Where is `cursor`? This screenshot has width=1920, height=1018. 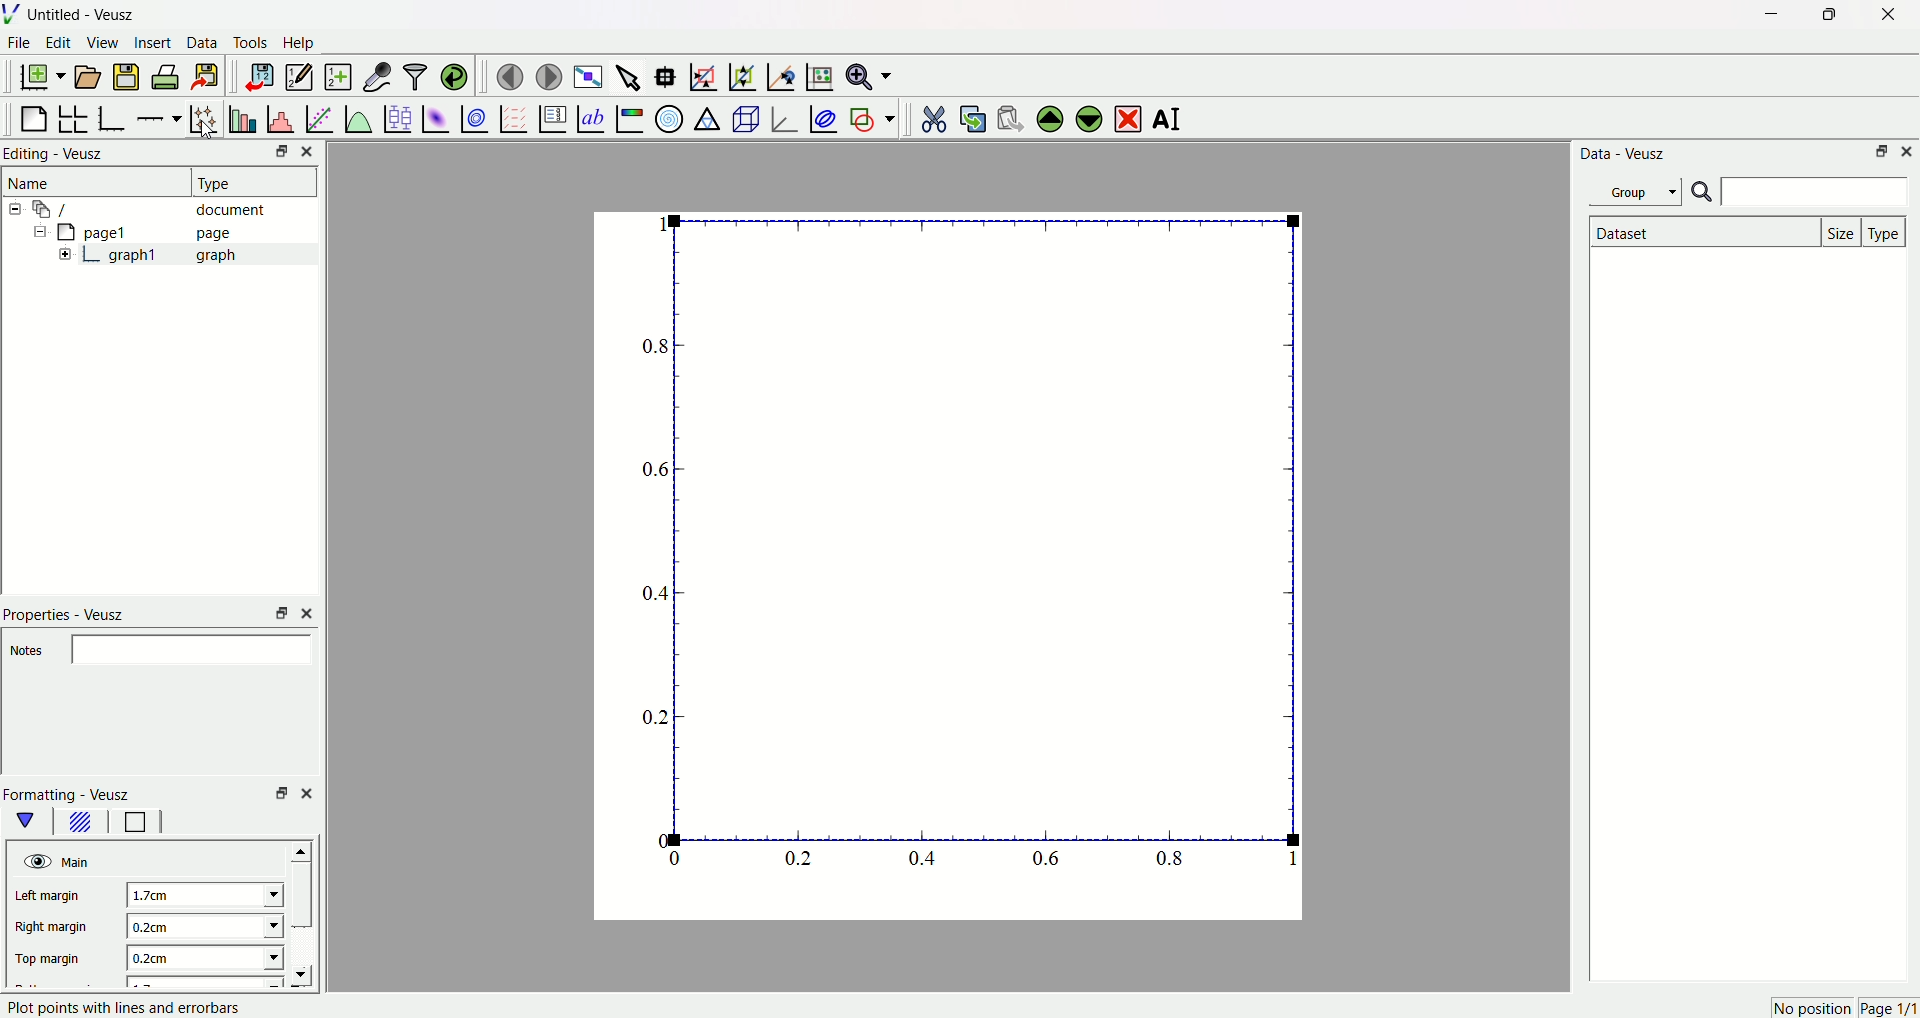
cursor is located at coordinates (211, 131).